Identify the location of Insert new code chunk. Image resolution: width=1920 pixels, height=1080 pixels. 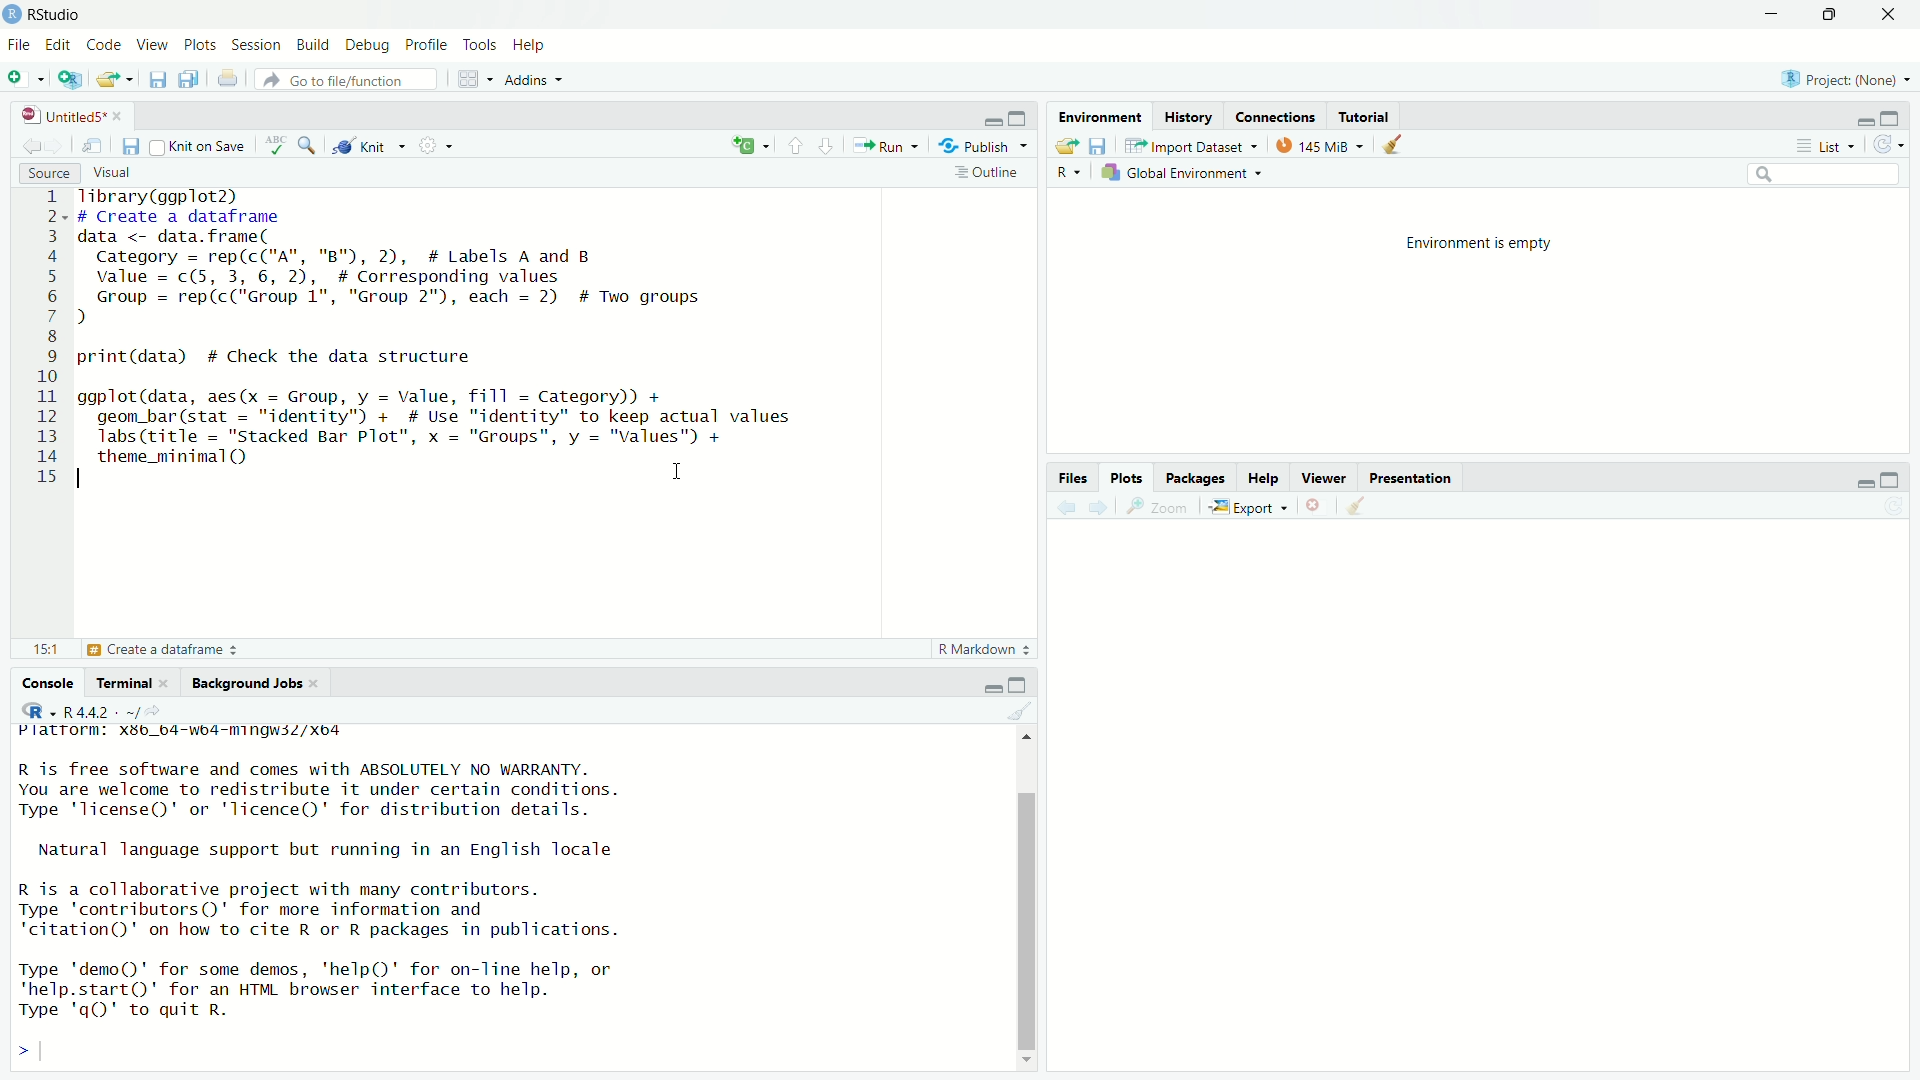
(747, 143).